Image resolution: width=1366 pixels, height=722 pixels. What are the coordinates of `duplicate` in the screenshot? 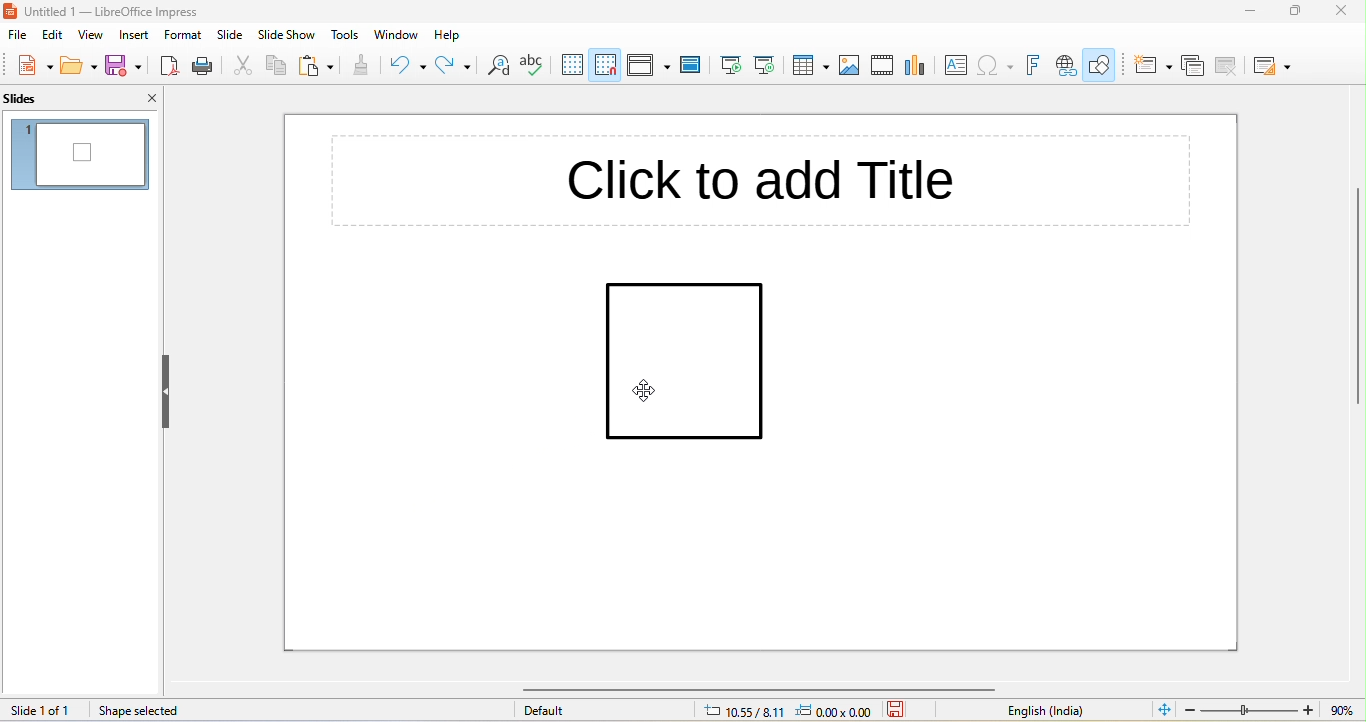 It's located at (1194, 64).